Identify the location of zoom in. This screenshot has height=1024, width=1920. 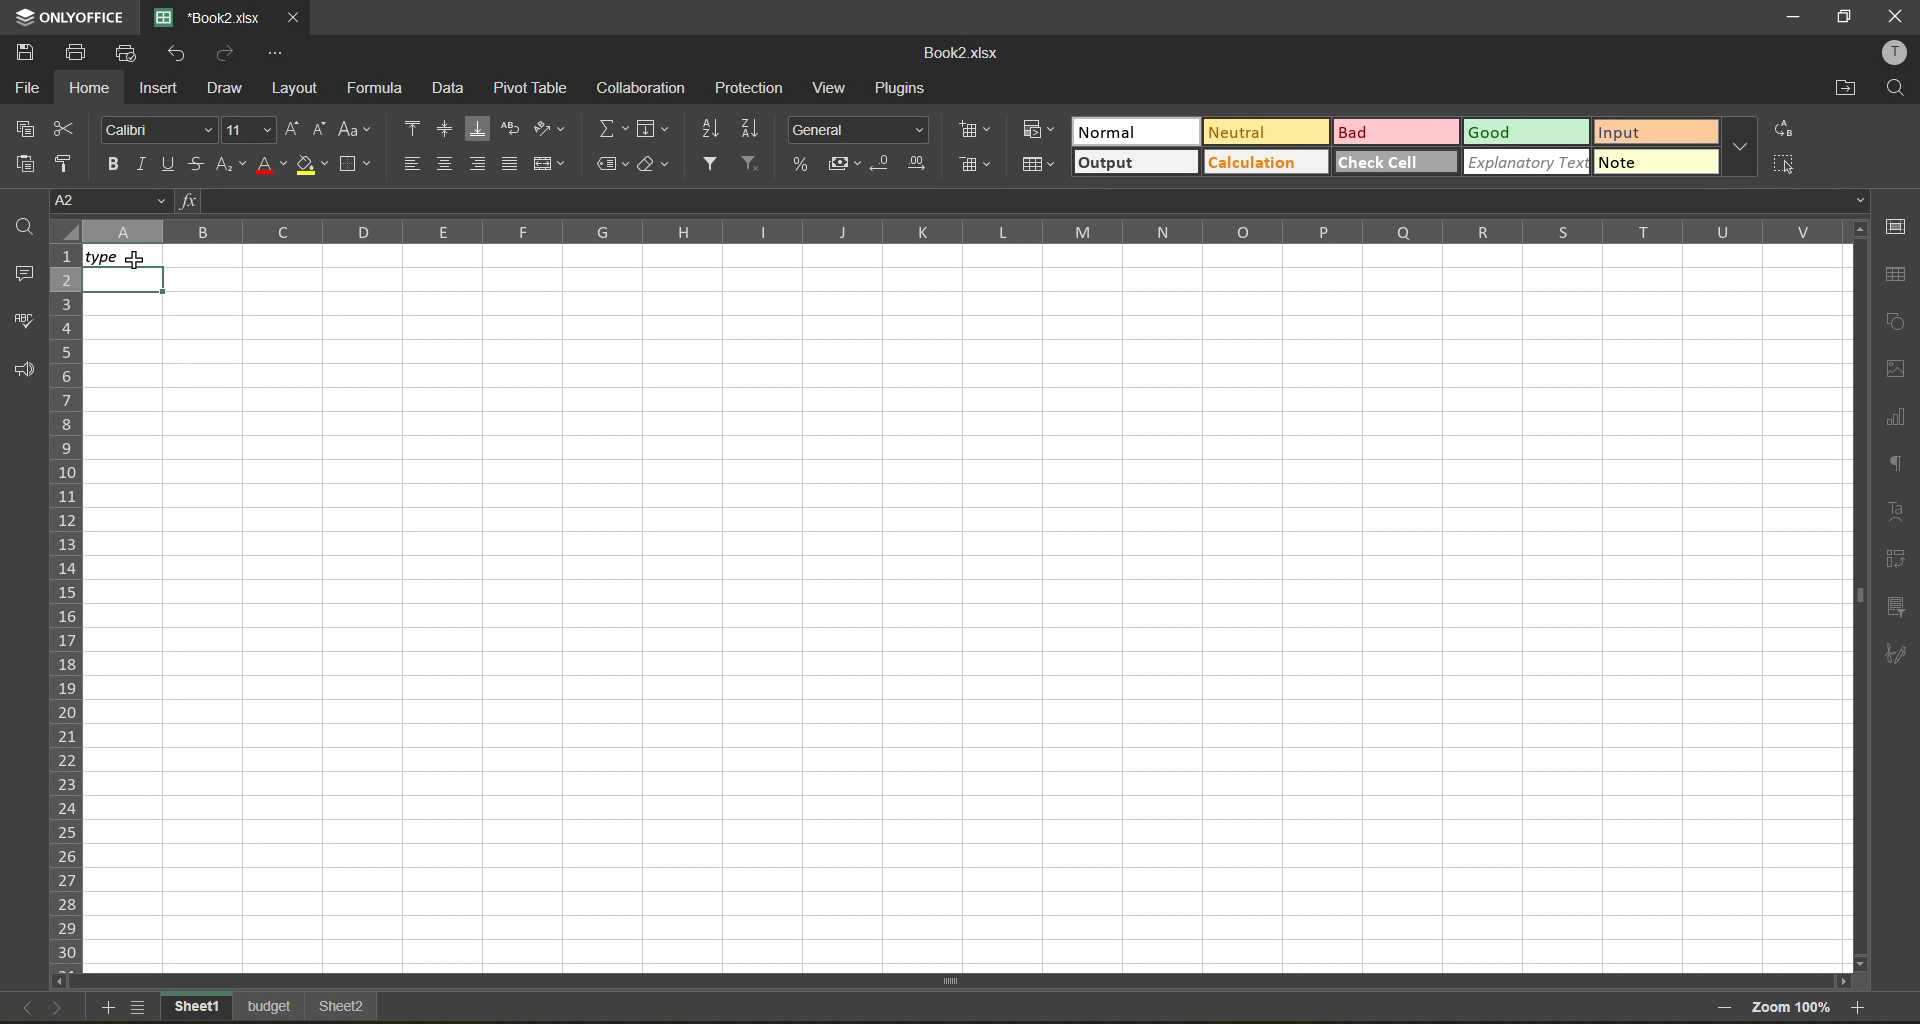
(1863, 1008).